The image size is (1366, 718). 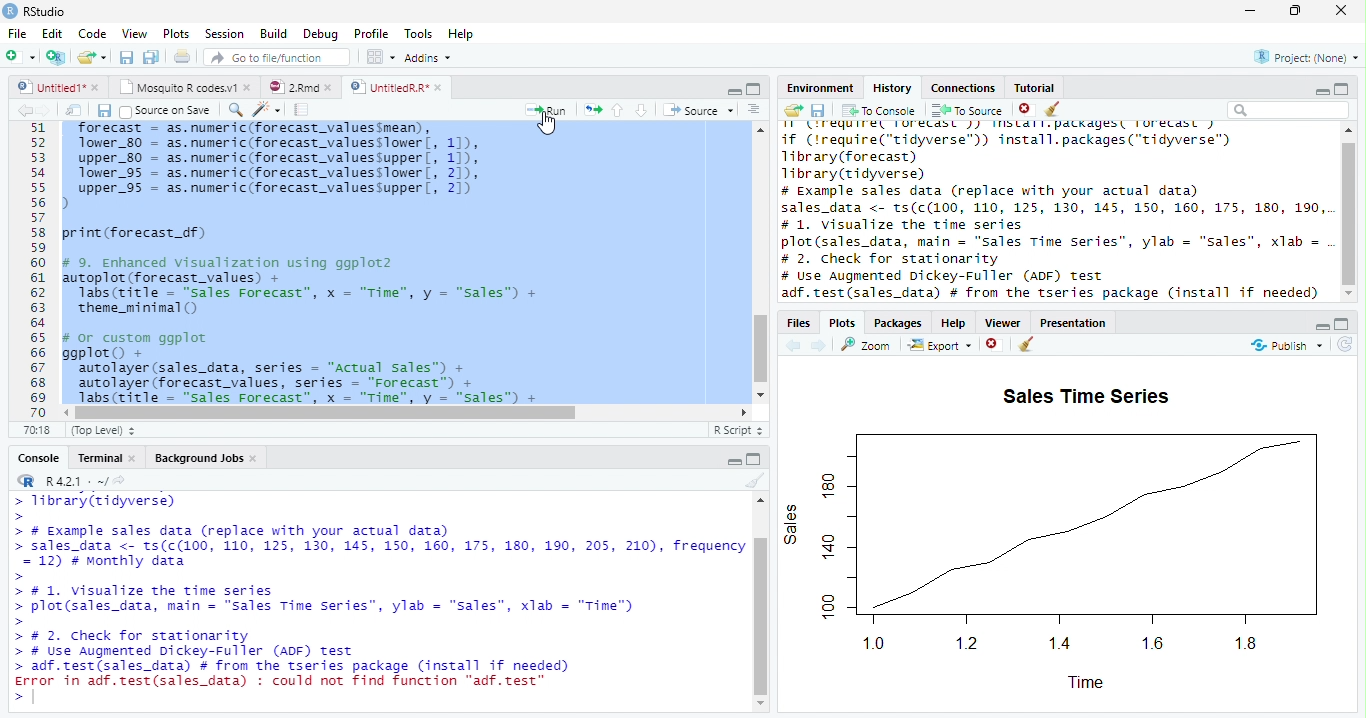 What do you see at coordinates (756, 460) in the screenshot?
I see `Maximize` at bounding box center [756, 460].